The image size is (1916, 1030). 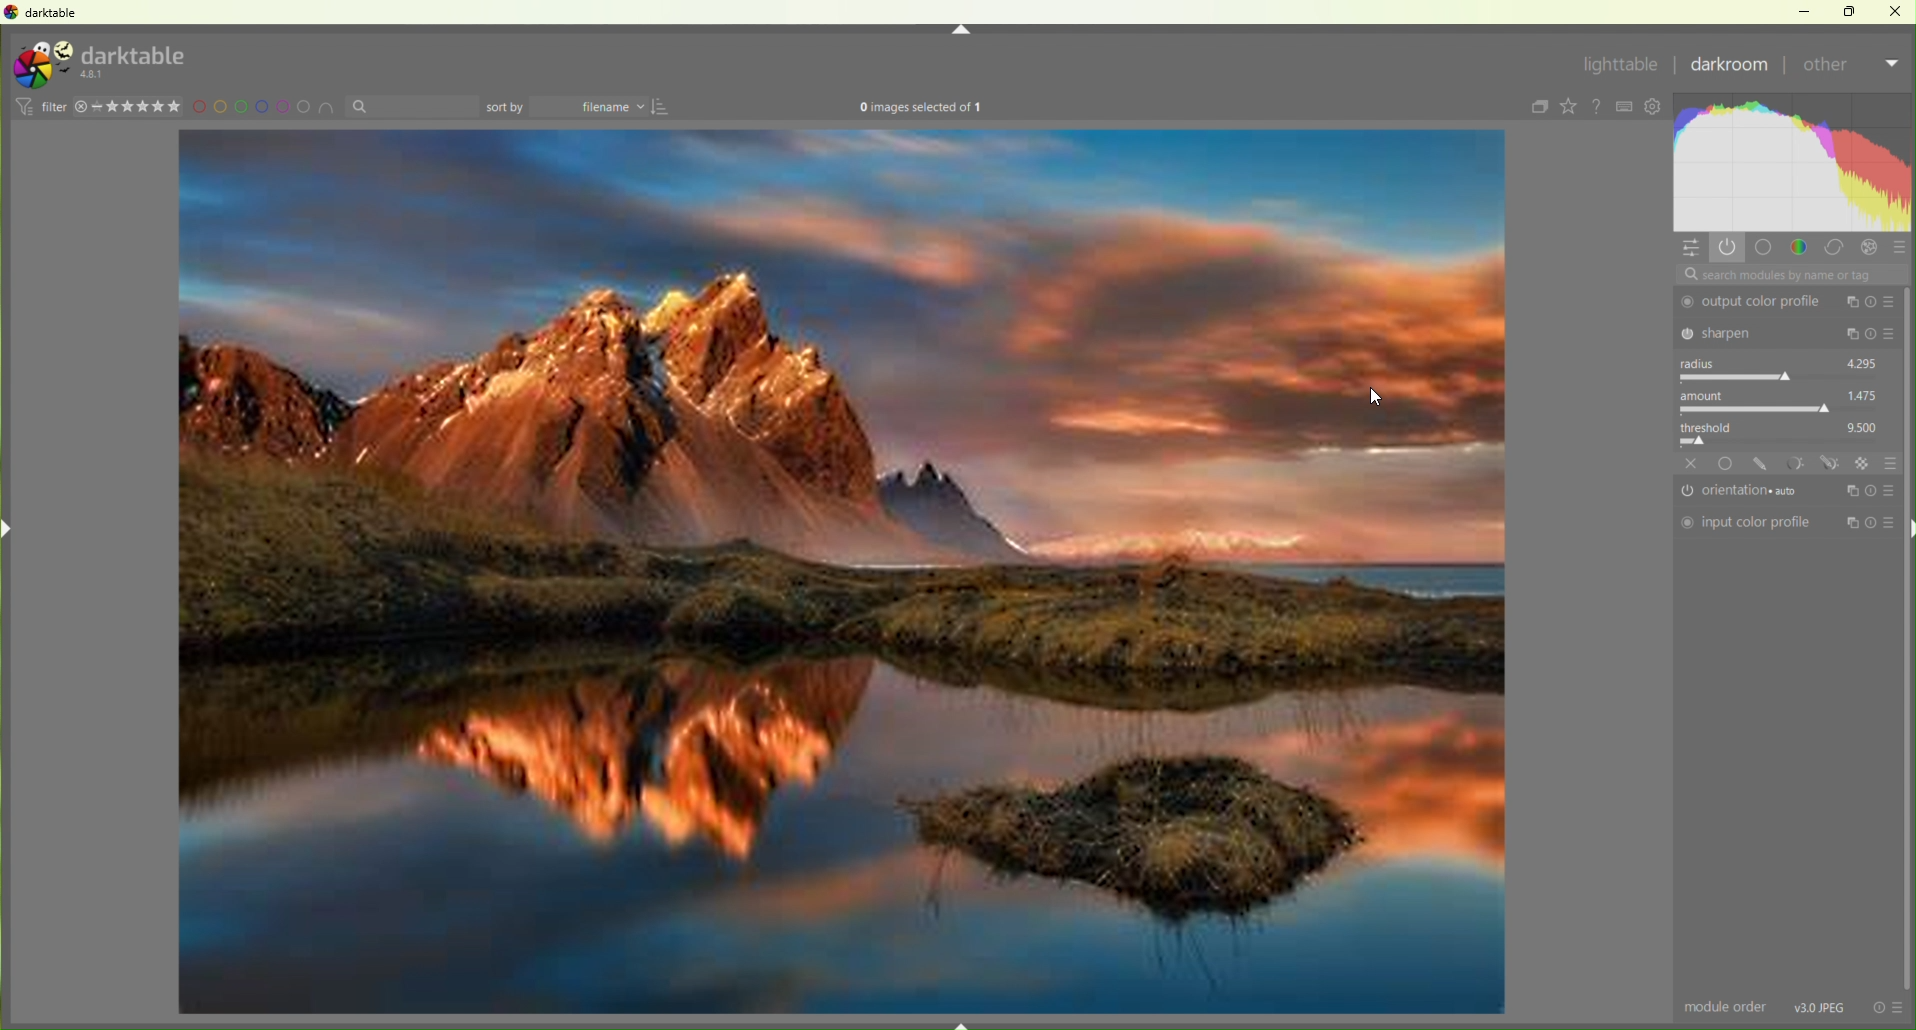 What do you see at coordinates (1730, 67) in the screenshot?
I see `Darkroom` at bounding box center [1730, 67].